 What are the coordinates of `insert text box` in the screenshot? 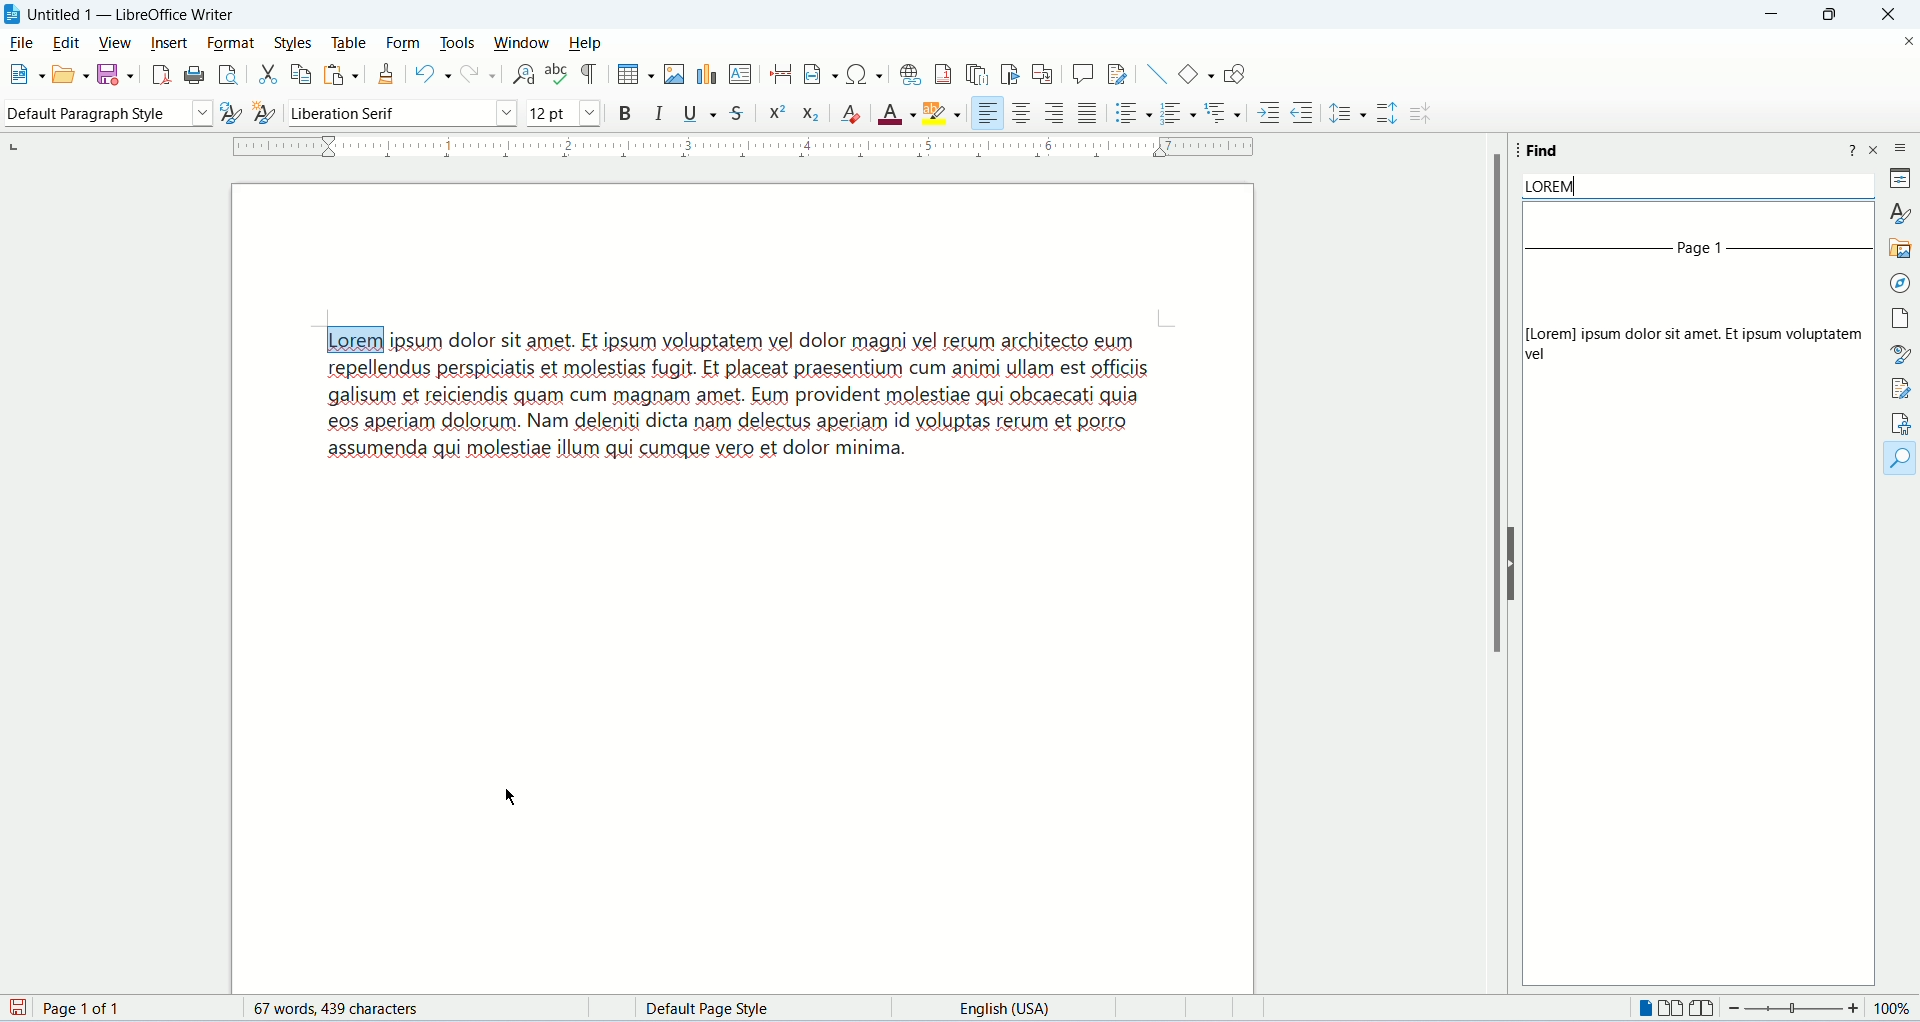 It's located at (741, 74).